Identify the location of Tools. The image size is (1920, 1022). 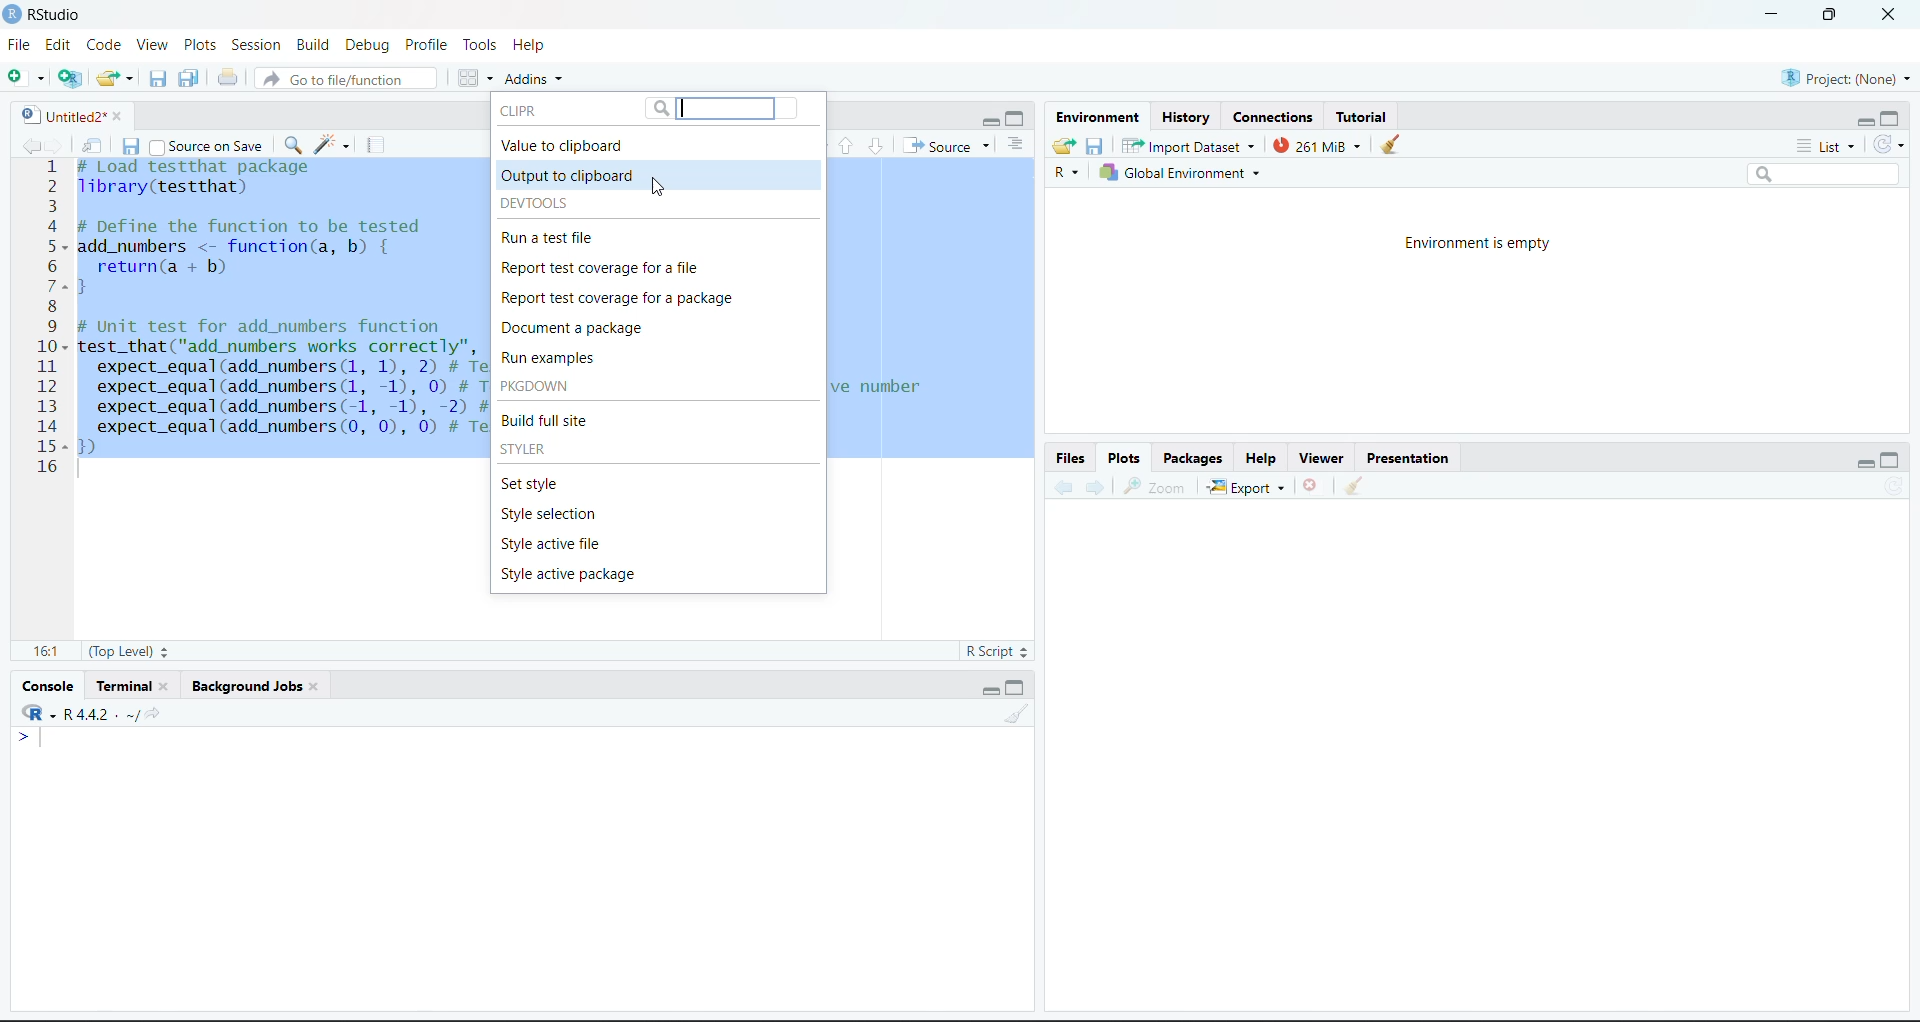
(478, 44).